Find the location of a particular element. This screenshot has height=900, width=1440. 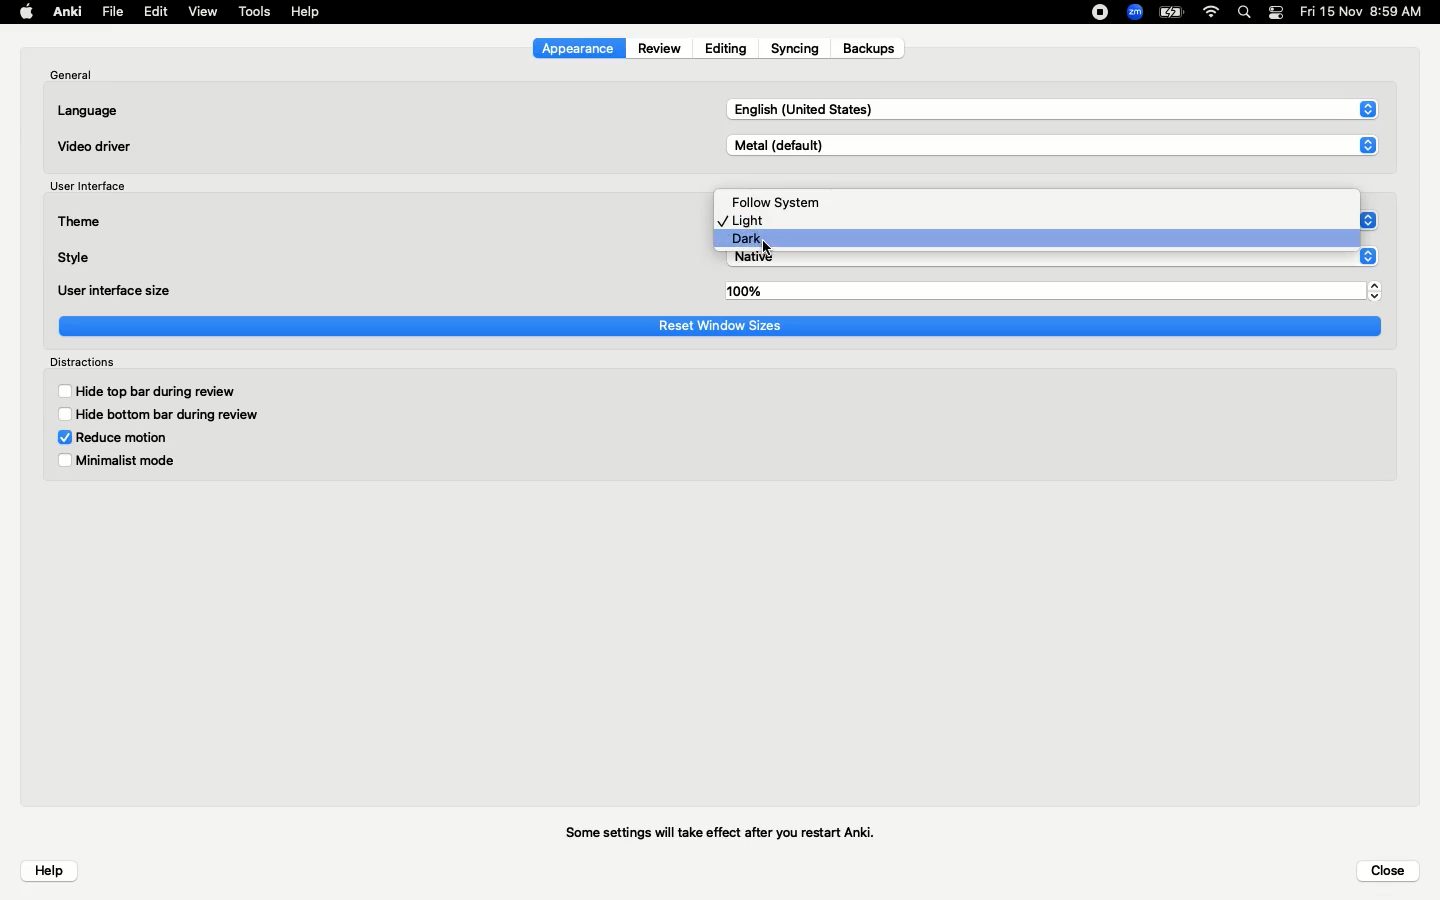

Anki is located at coordinates (66, 10).